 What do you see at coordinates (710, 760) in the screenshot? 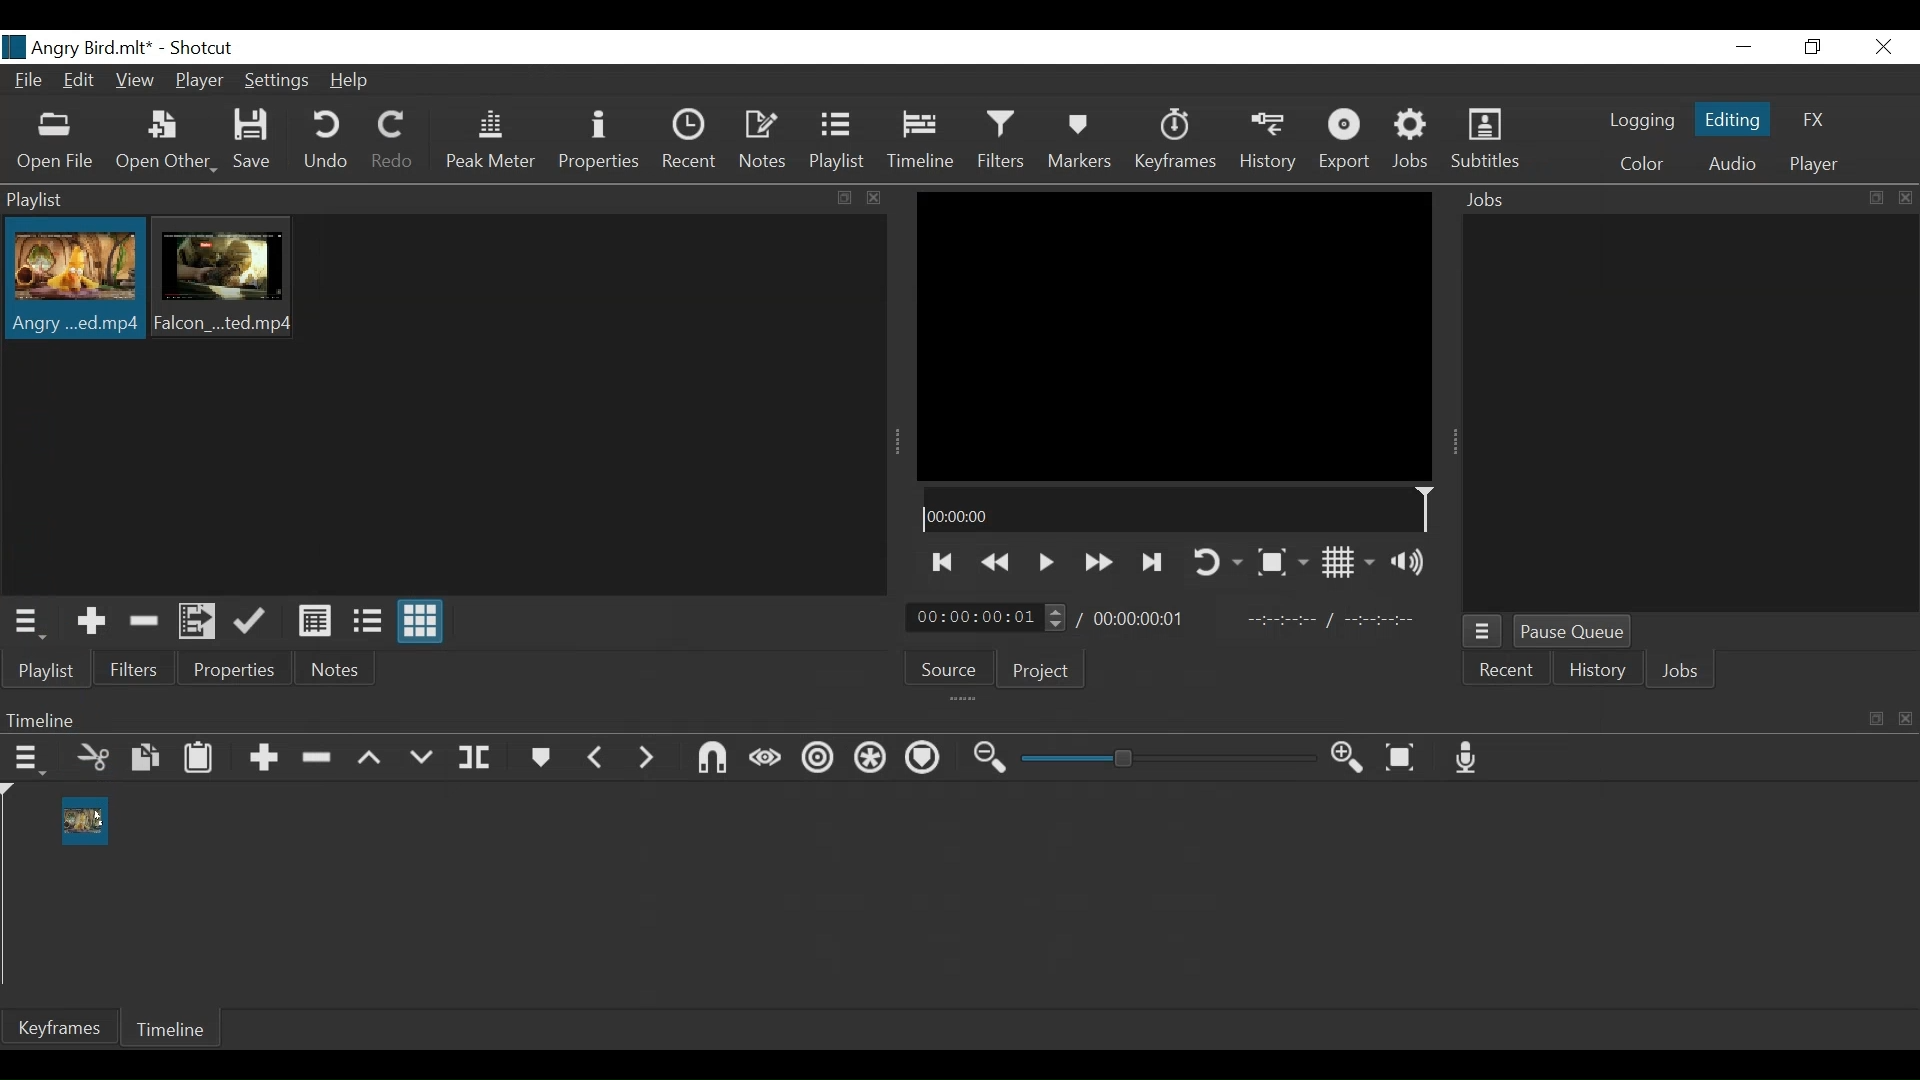
I see `Snap` at bounding box center [710, 760].